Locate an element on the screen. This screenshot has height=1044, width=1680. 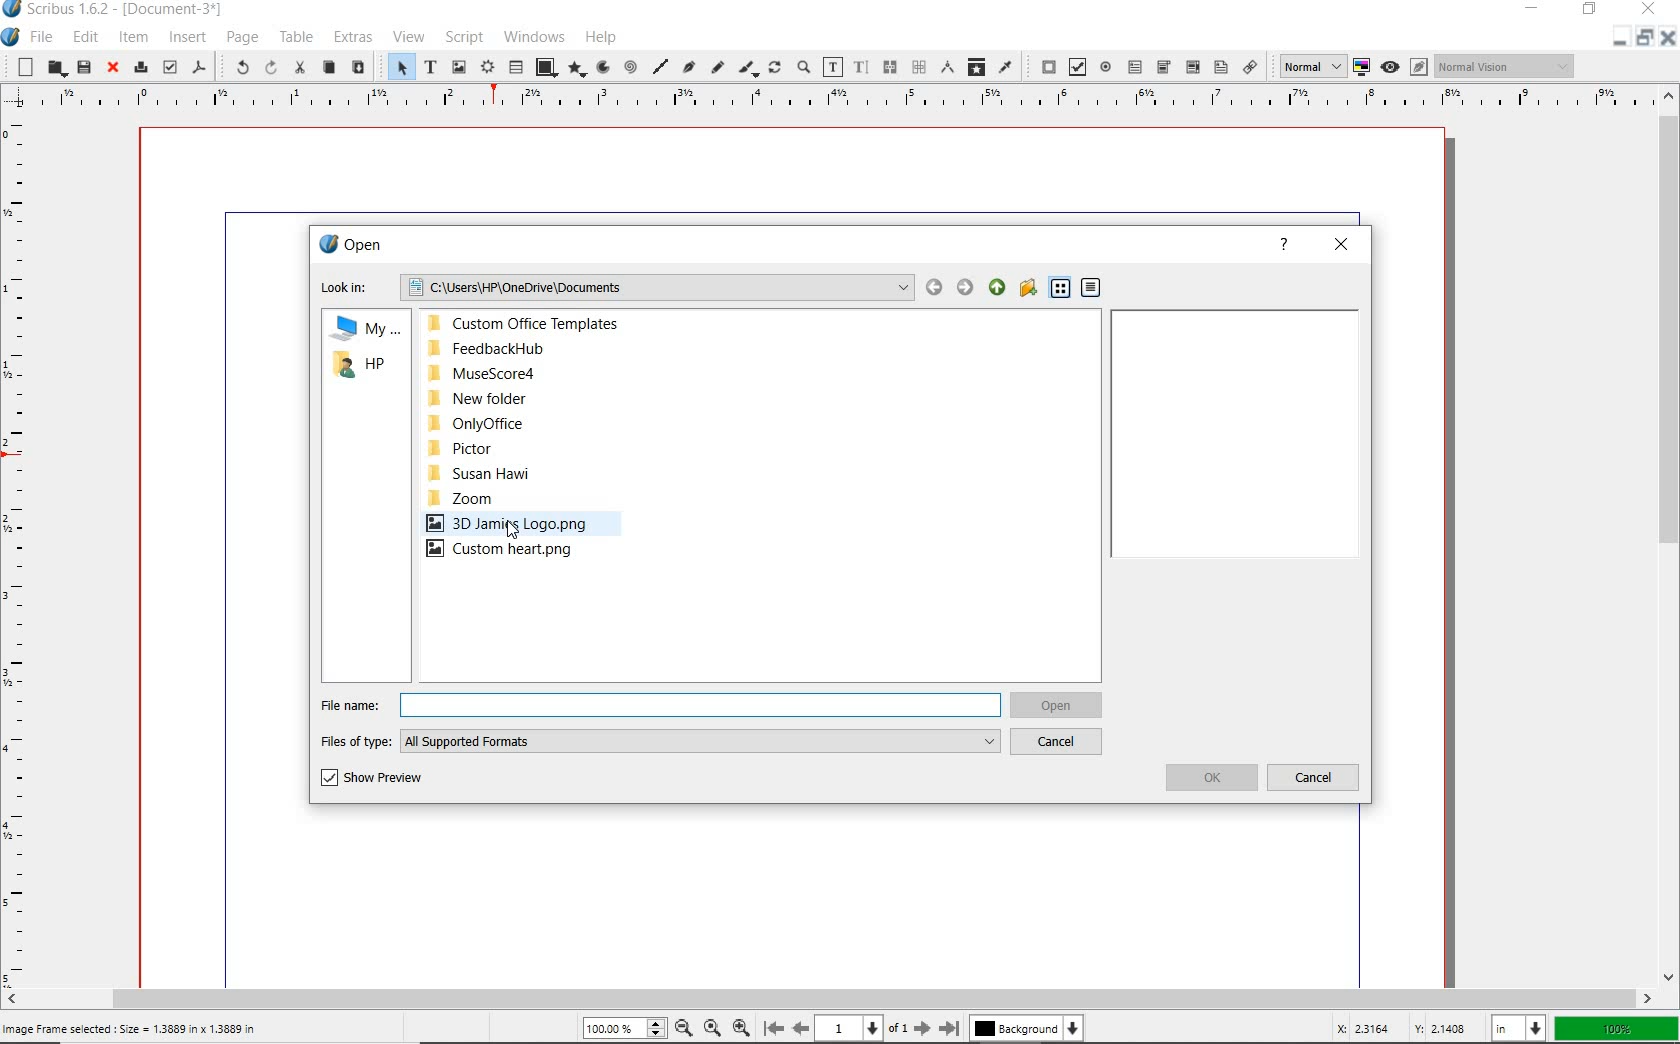
current page is located at coordinates (862, 1029).